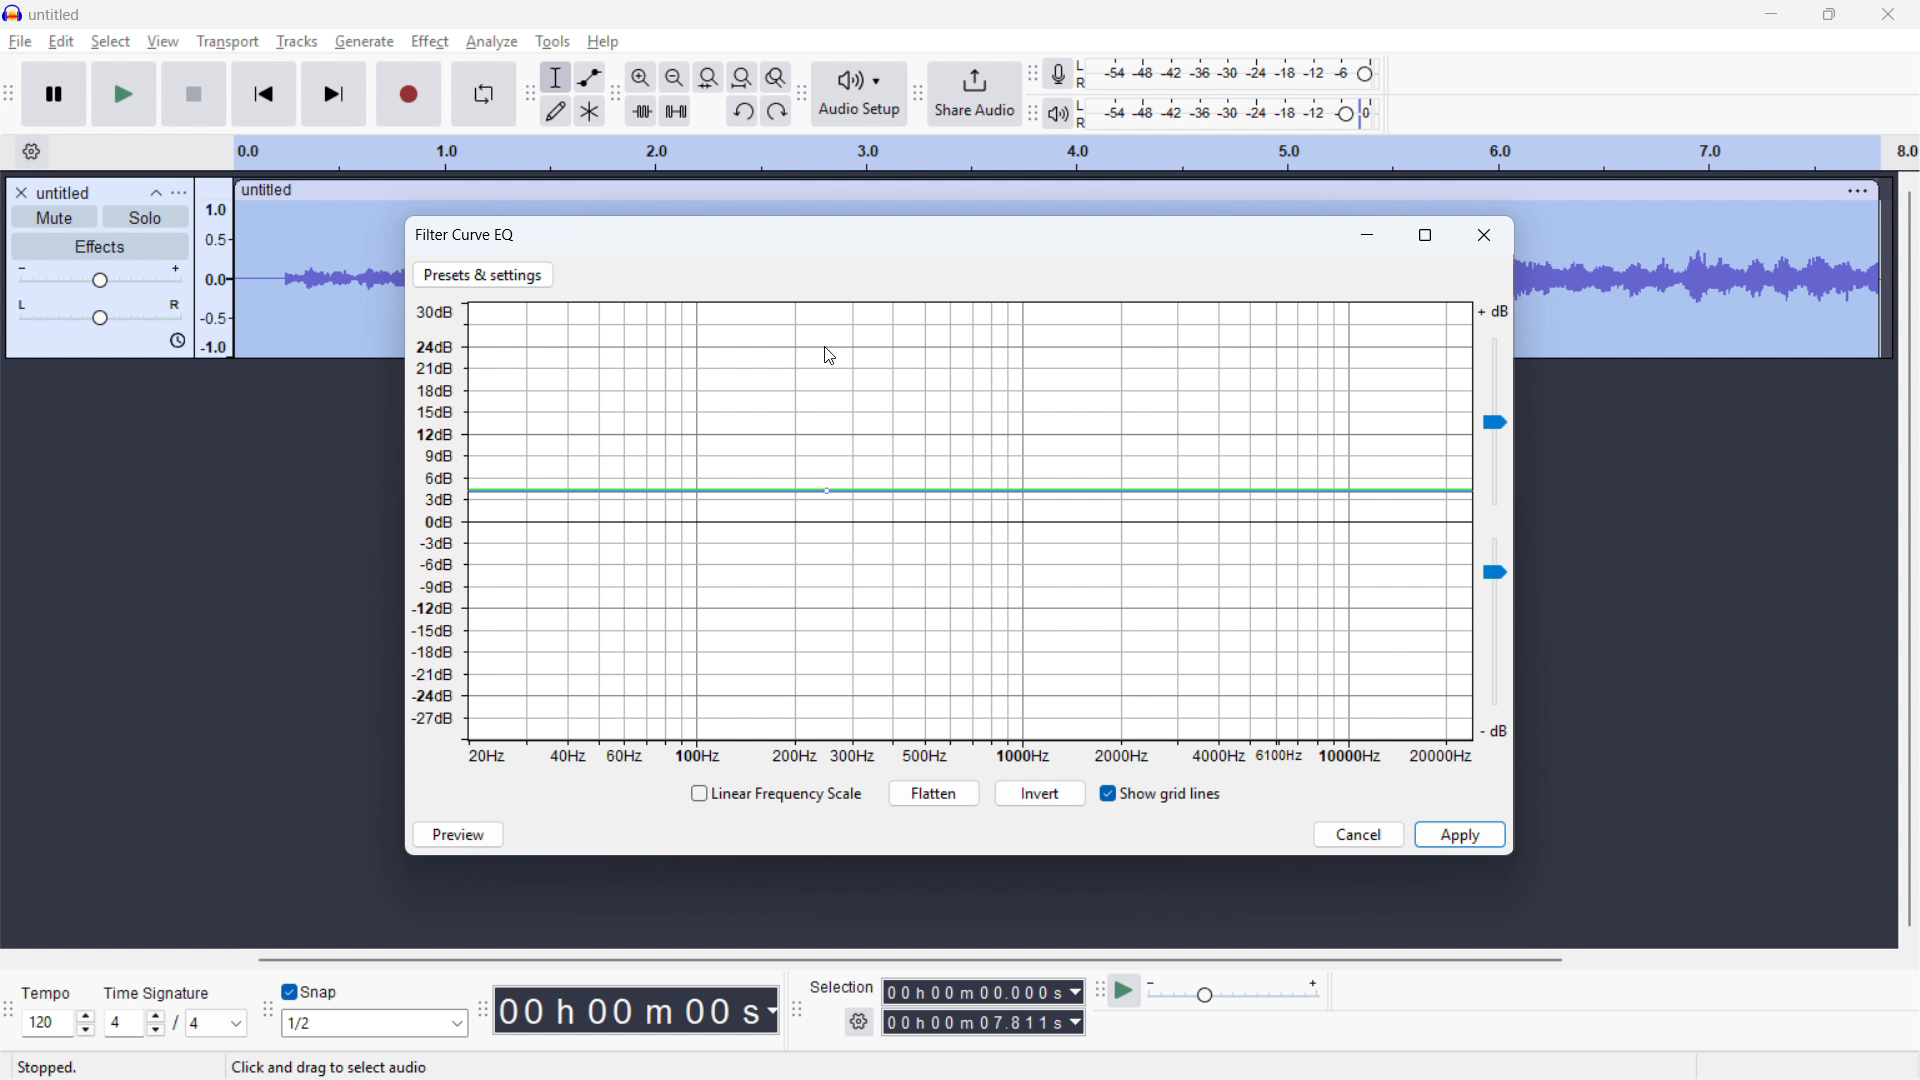  I want to click on Edit toolbar , so click(615, 96).